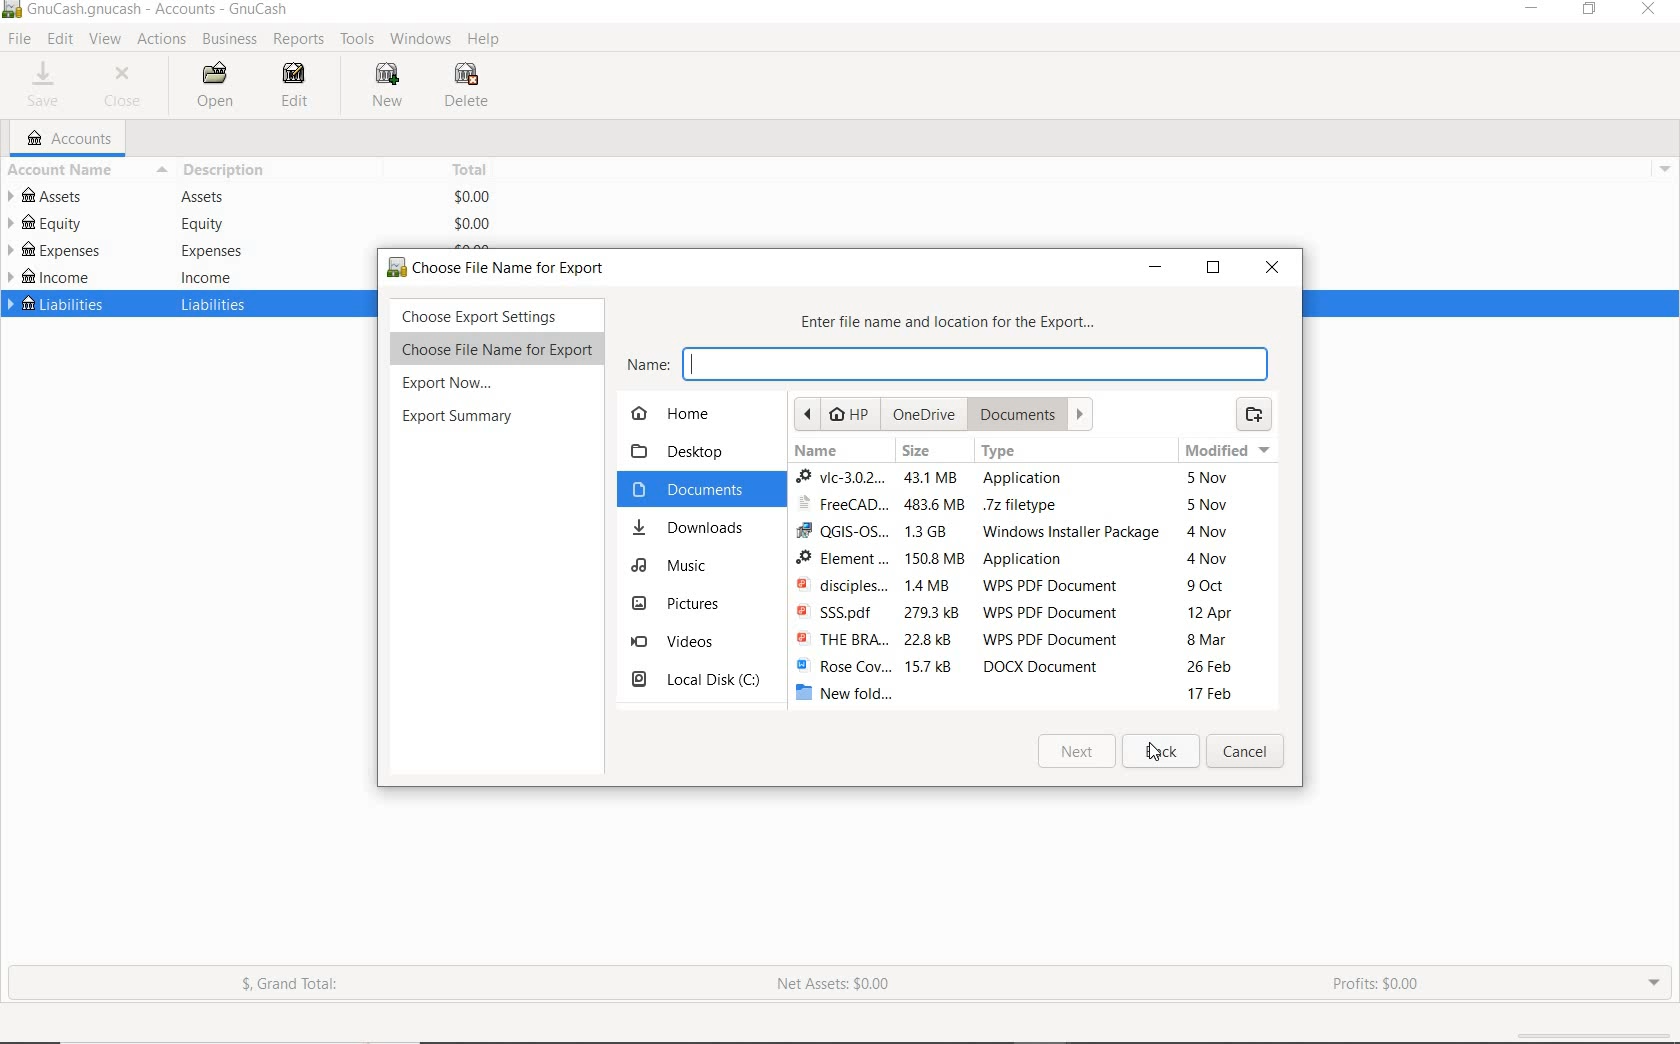 The image size is (1680, 1044). What do you see at coordinates (59, 172) in the screenshot?
I see `ACCOUNT NAME` at bounding box center [59, 172].